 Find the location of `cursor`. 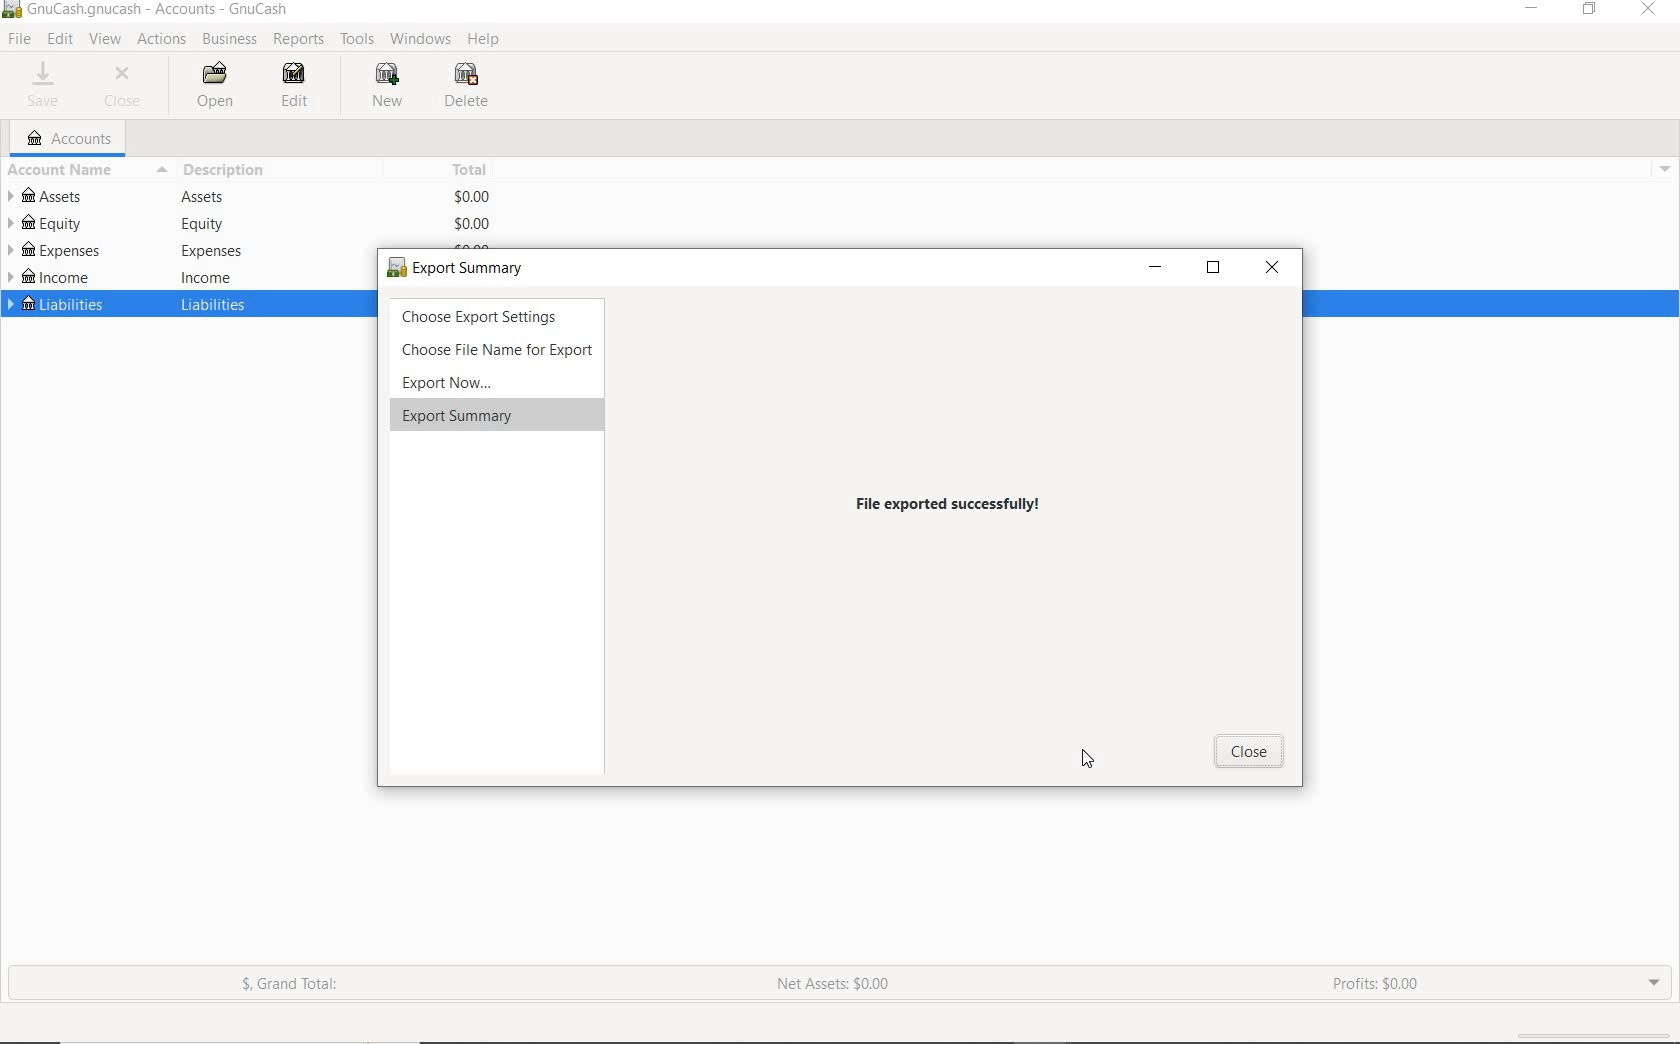

cursor is located at coordinates (1089, 761).